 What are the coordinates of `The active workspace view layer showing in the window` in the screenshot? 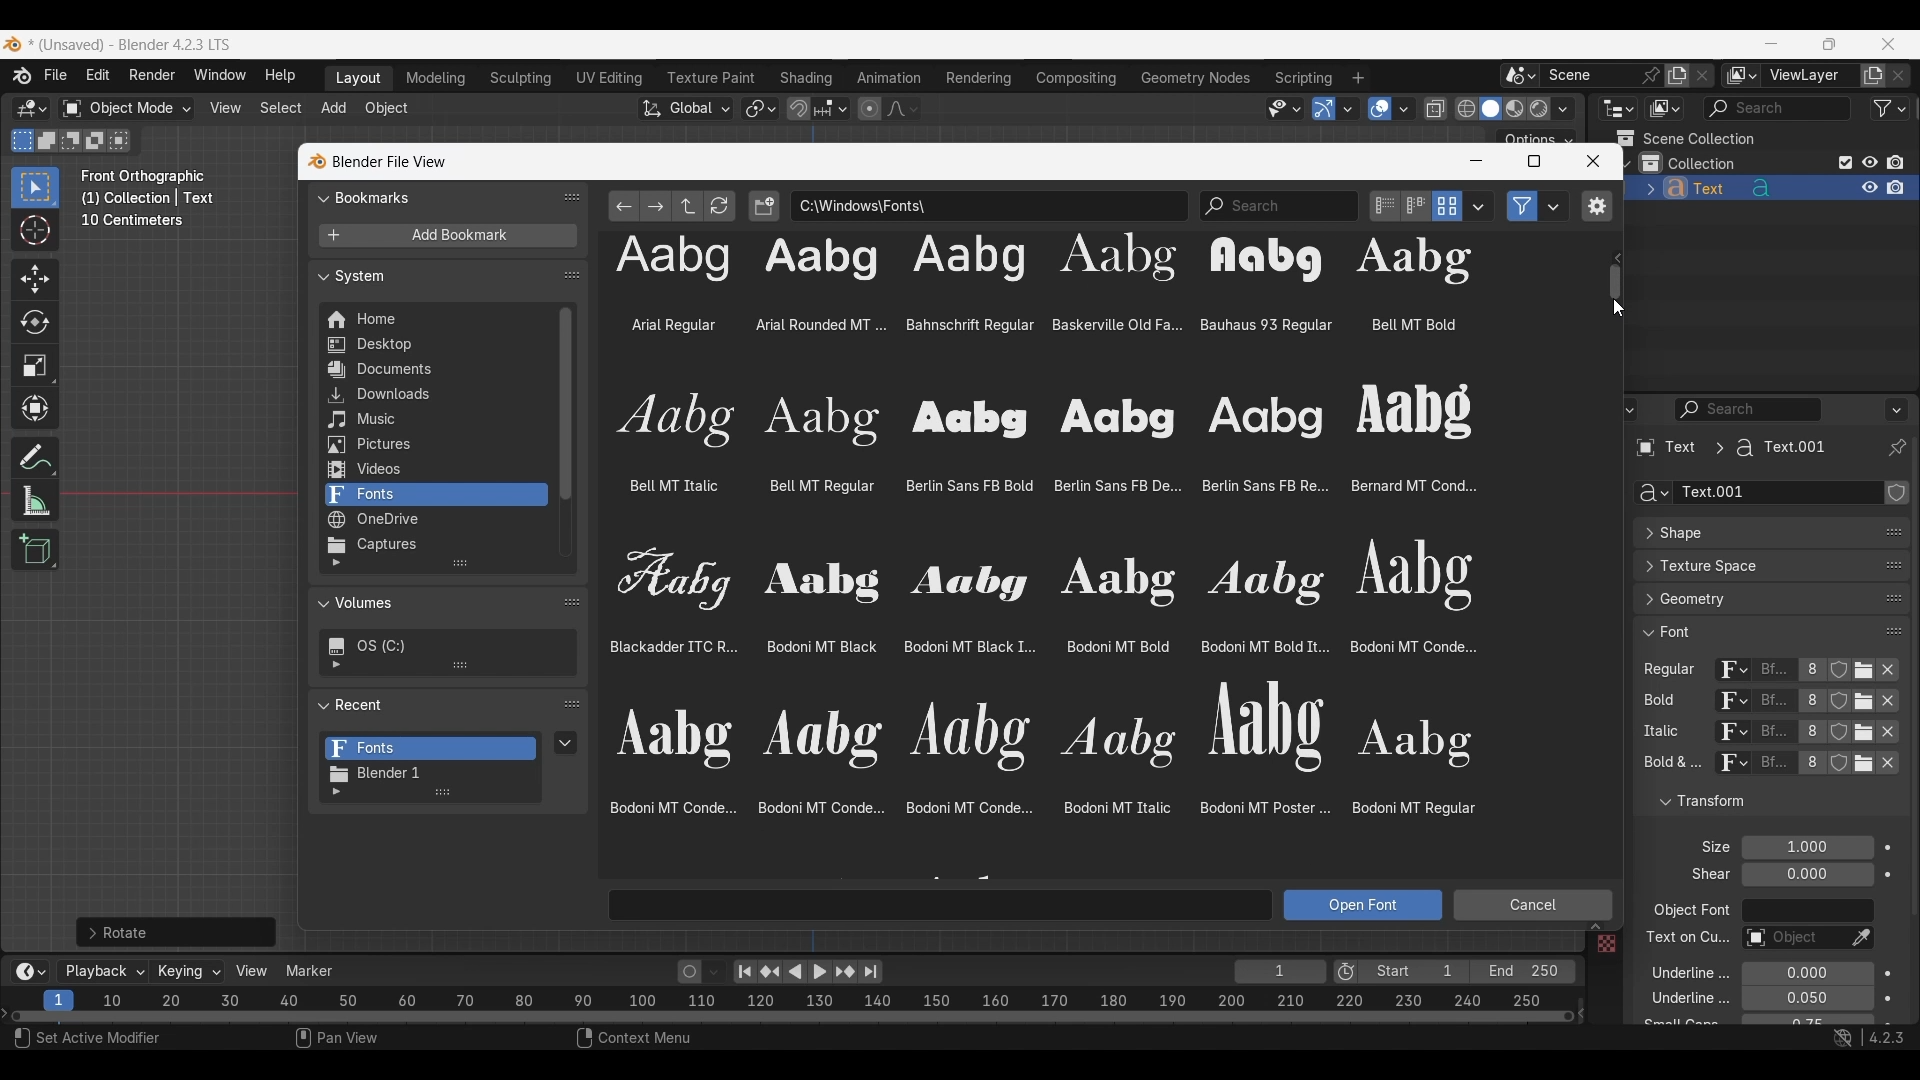 It's located at (1742, 75).